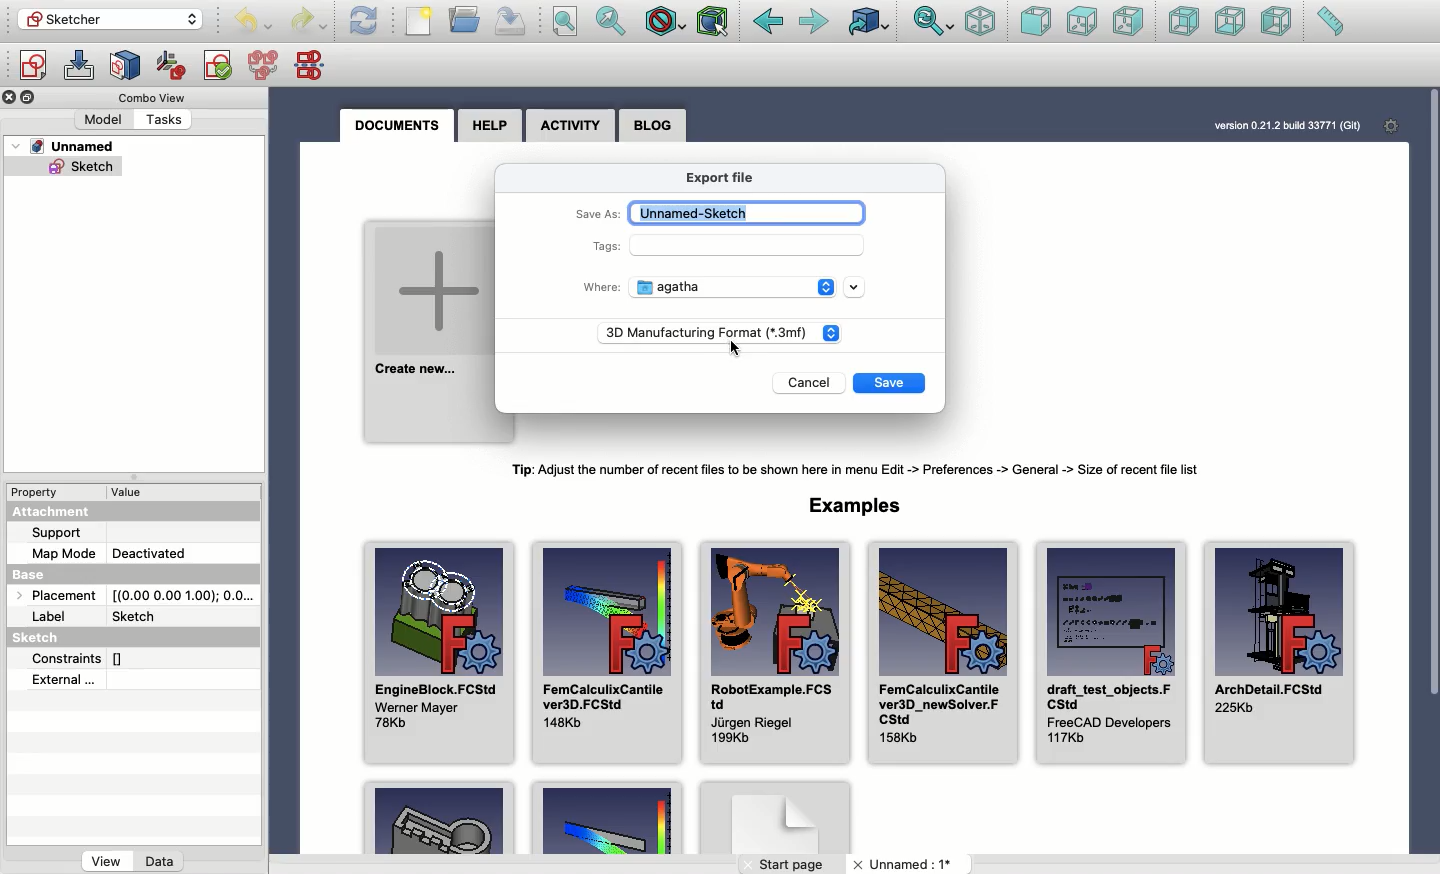 This screenshot has height=874, width=1440. What do you see at coordinates (1391, 127) in the screenshot?
I see `Settings` at bounding box center [1391, 127].